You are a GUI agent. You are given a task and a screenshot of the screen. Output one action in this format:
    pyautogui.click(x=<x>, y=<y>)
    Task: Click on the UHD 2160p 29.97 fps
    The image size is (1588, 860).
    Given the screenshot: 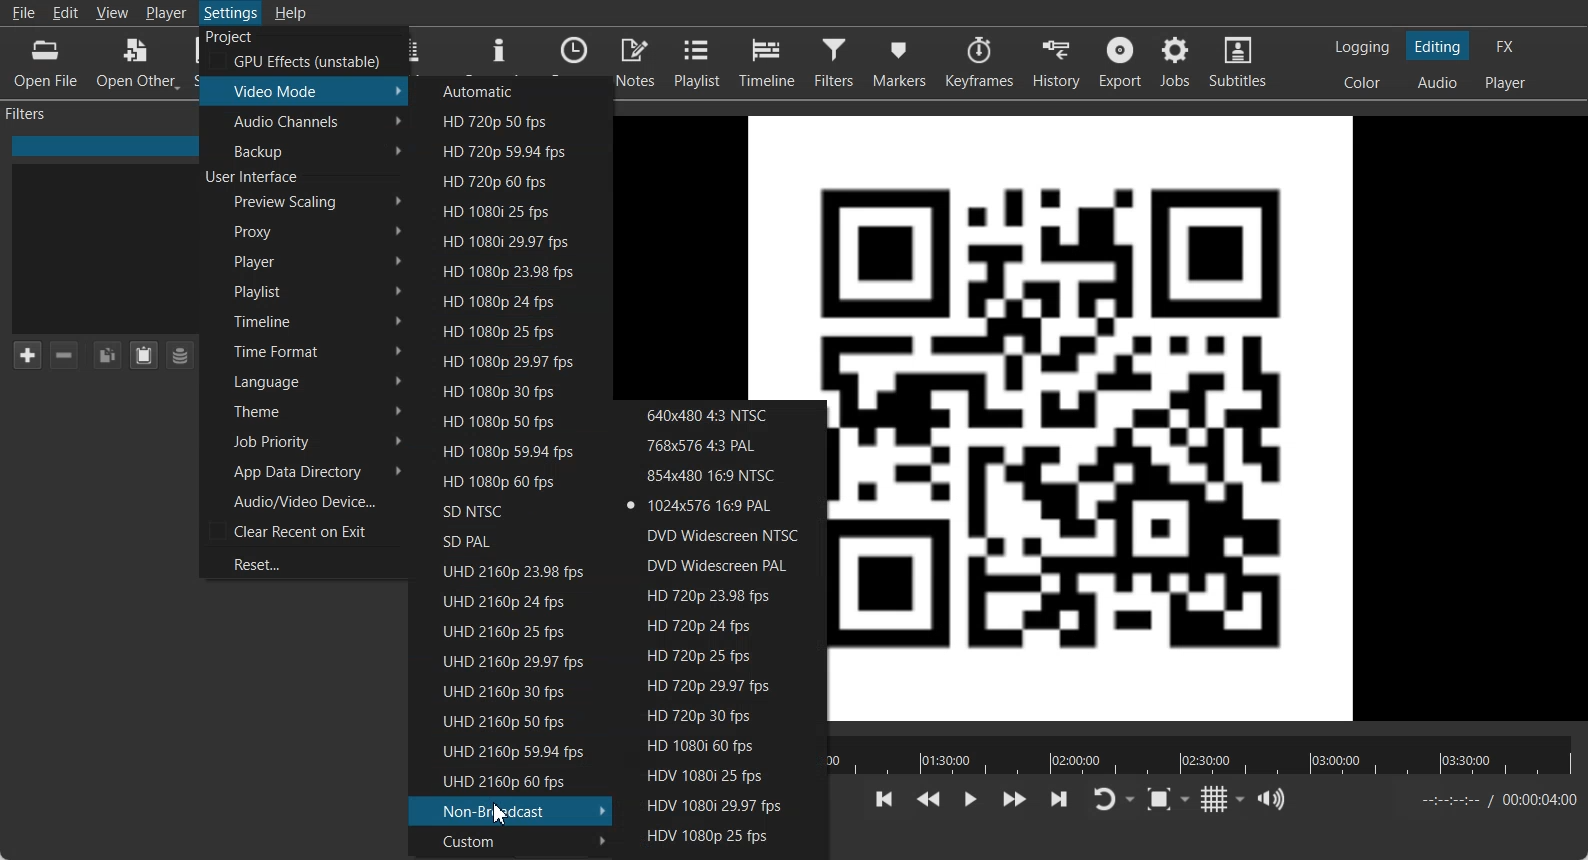 What is the action you would take?
    pyautogui.click(x=503, y=661)
    